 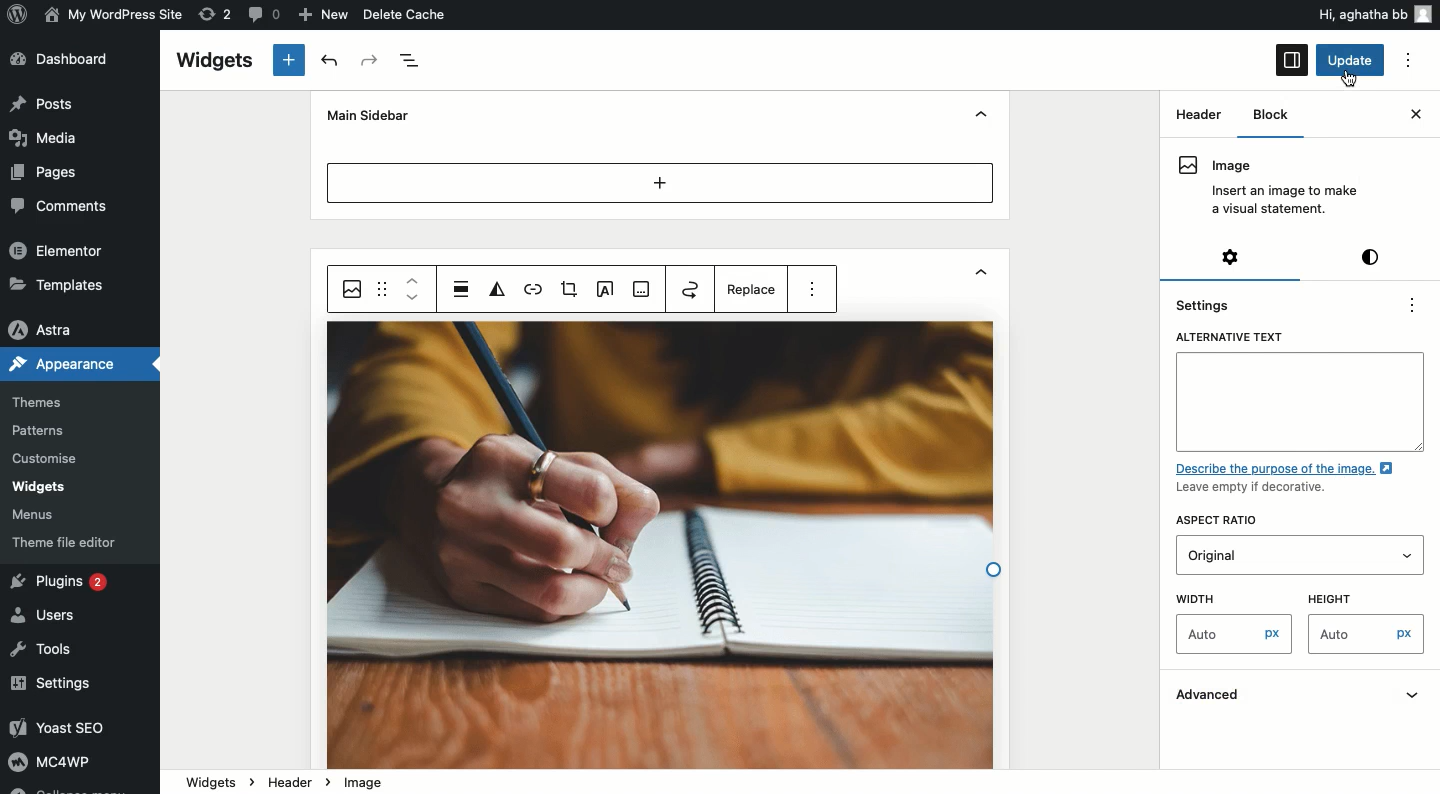 What do you see at coordinates (1292, 60) in the screenshot?
I see `Sidebar` at bounding box center [1292, 60].